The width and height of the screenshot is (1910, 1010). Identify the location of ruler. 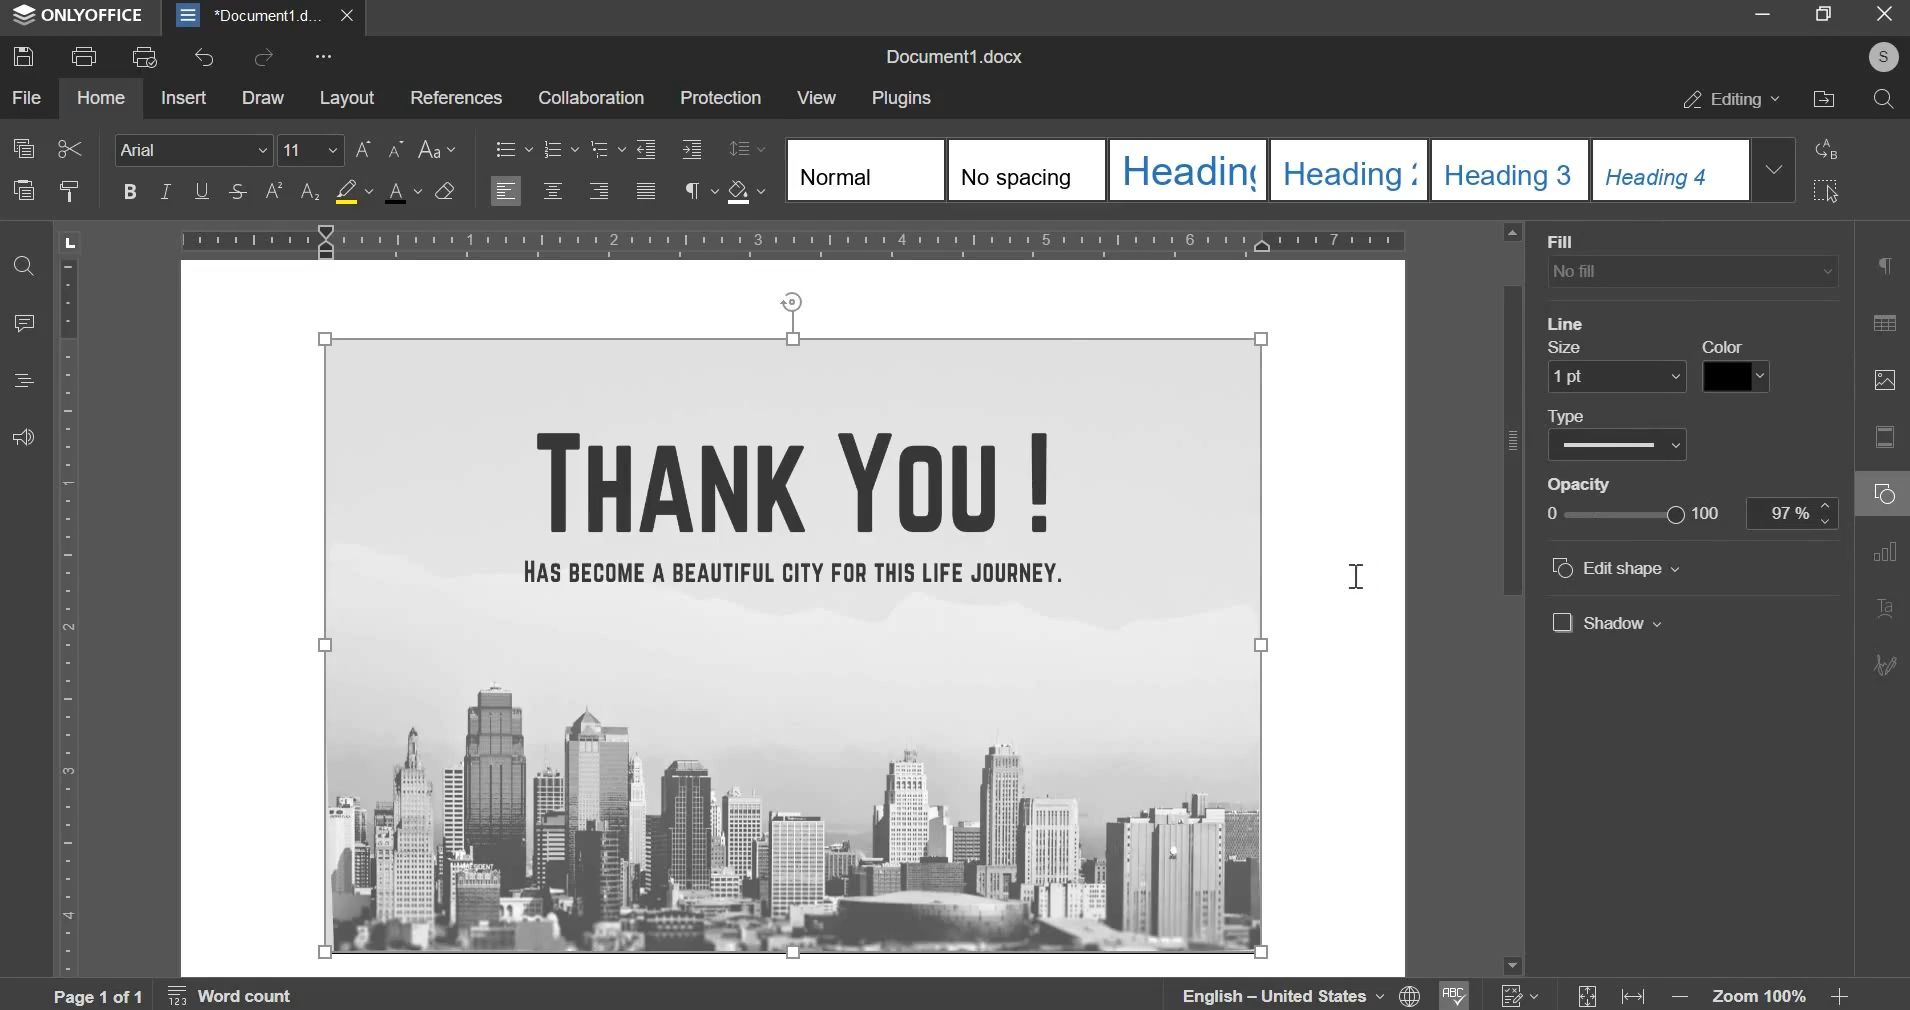
(795, 239).